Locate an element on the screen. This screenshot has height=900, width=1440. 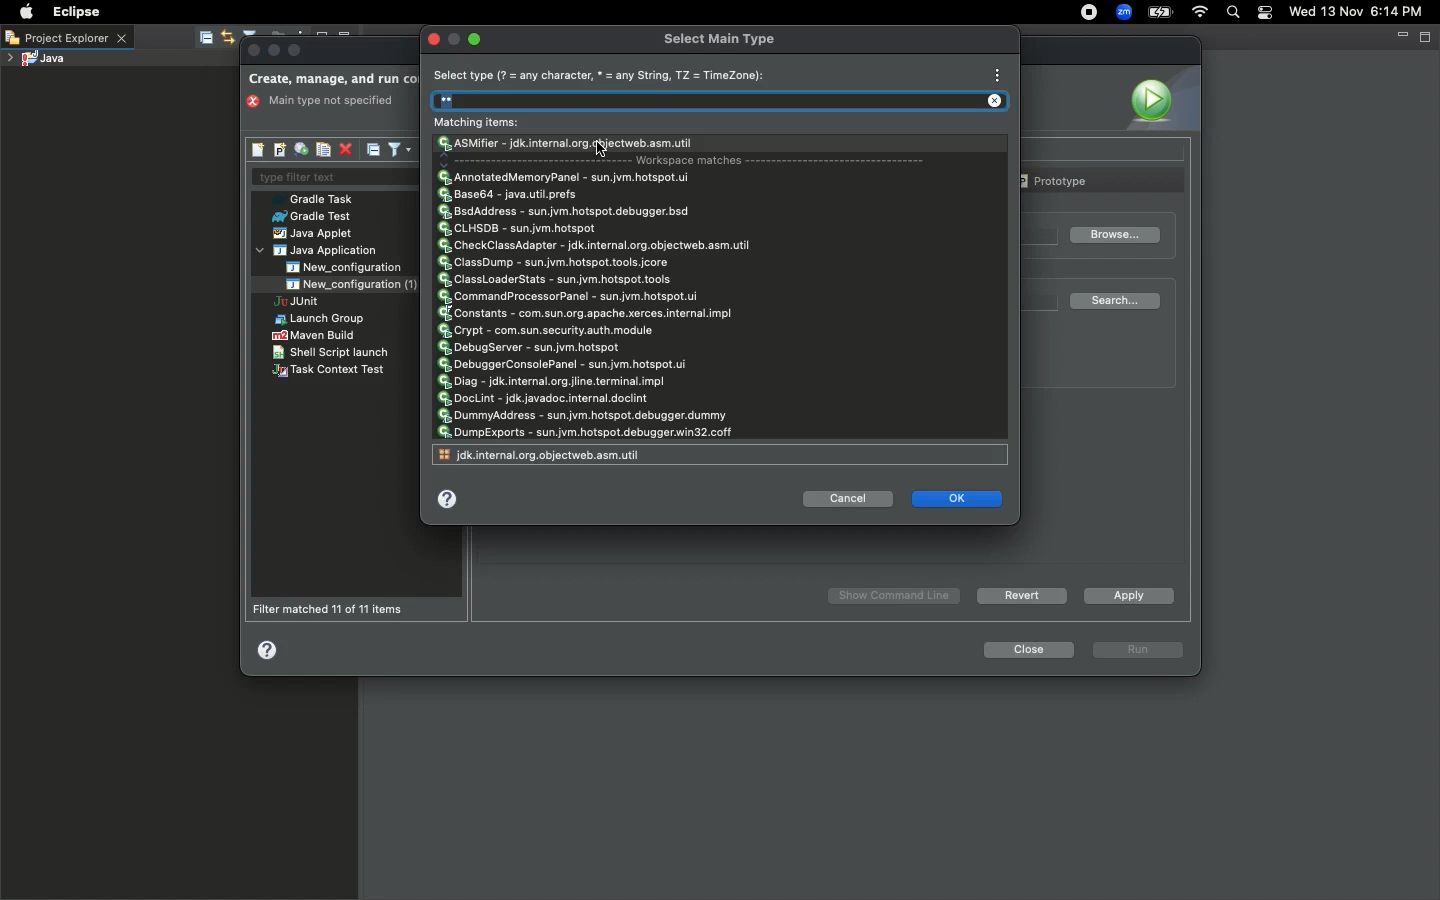
DumpExports - sun.jvm.hotspot.debugger.win32.coff is located at coordinates (584, 433).